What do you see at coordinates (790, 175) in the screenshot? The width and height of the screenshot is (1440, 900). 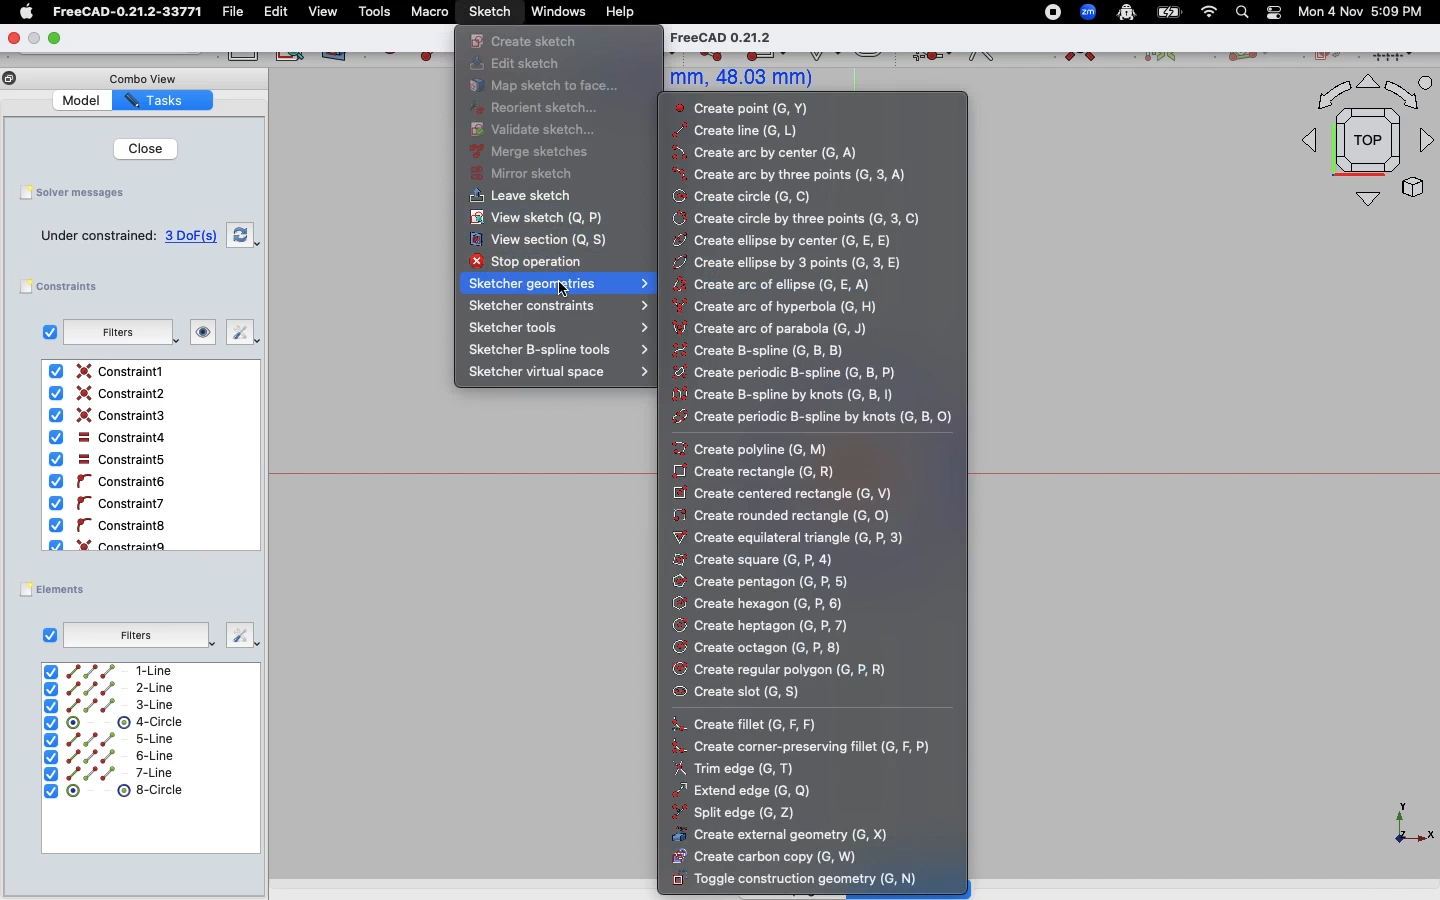 I see `Create arc by three point(G, 3, A))` at bounding box center [790, 175].